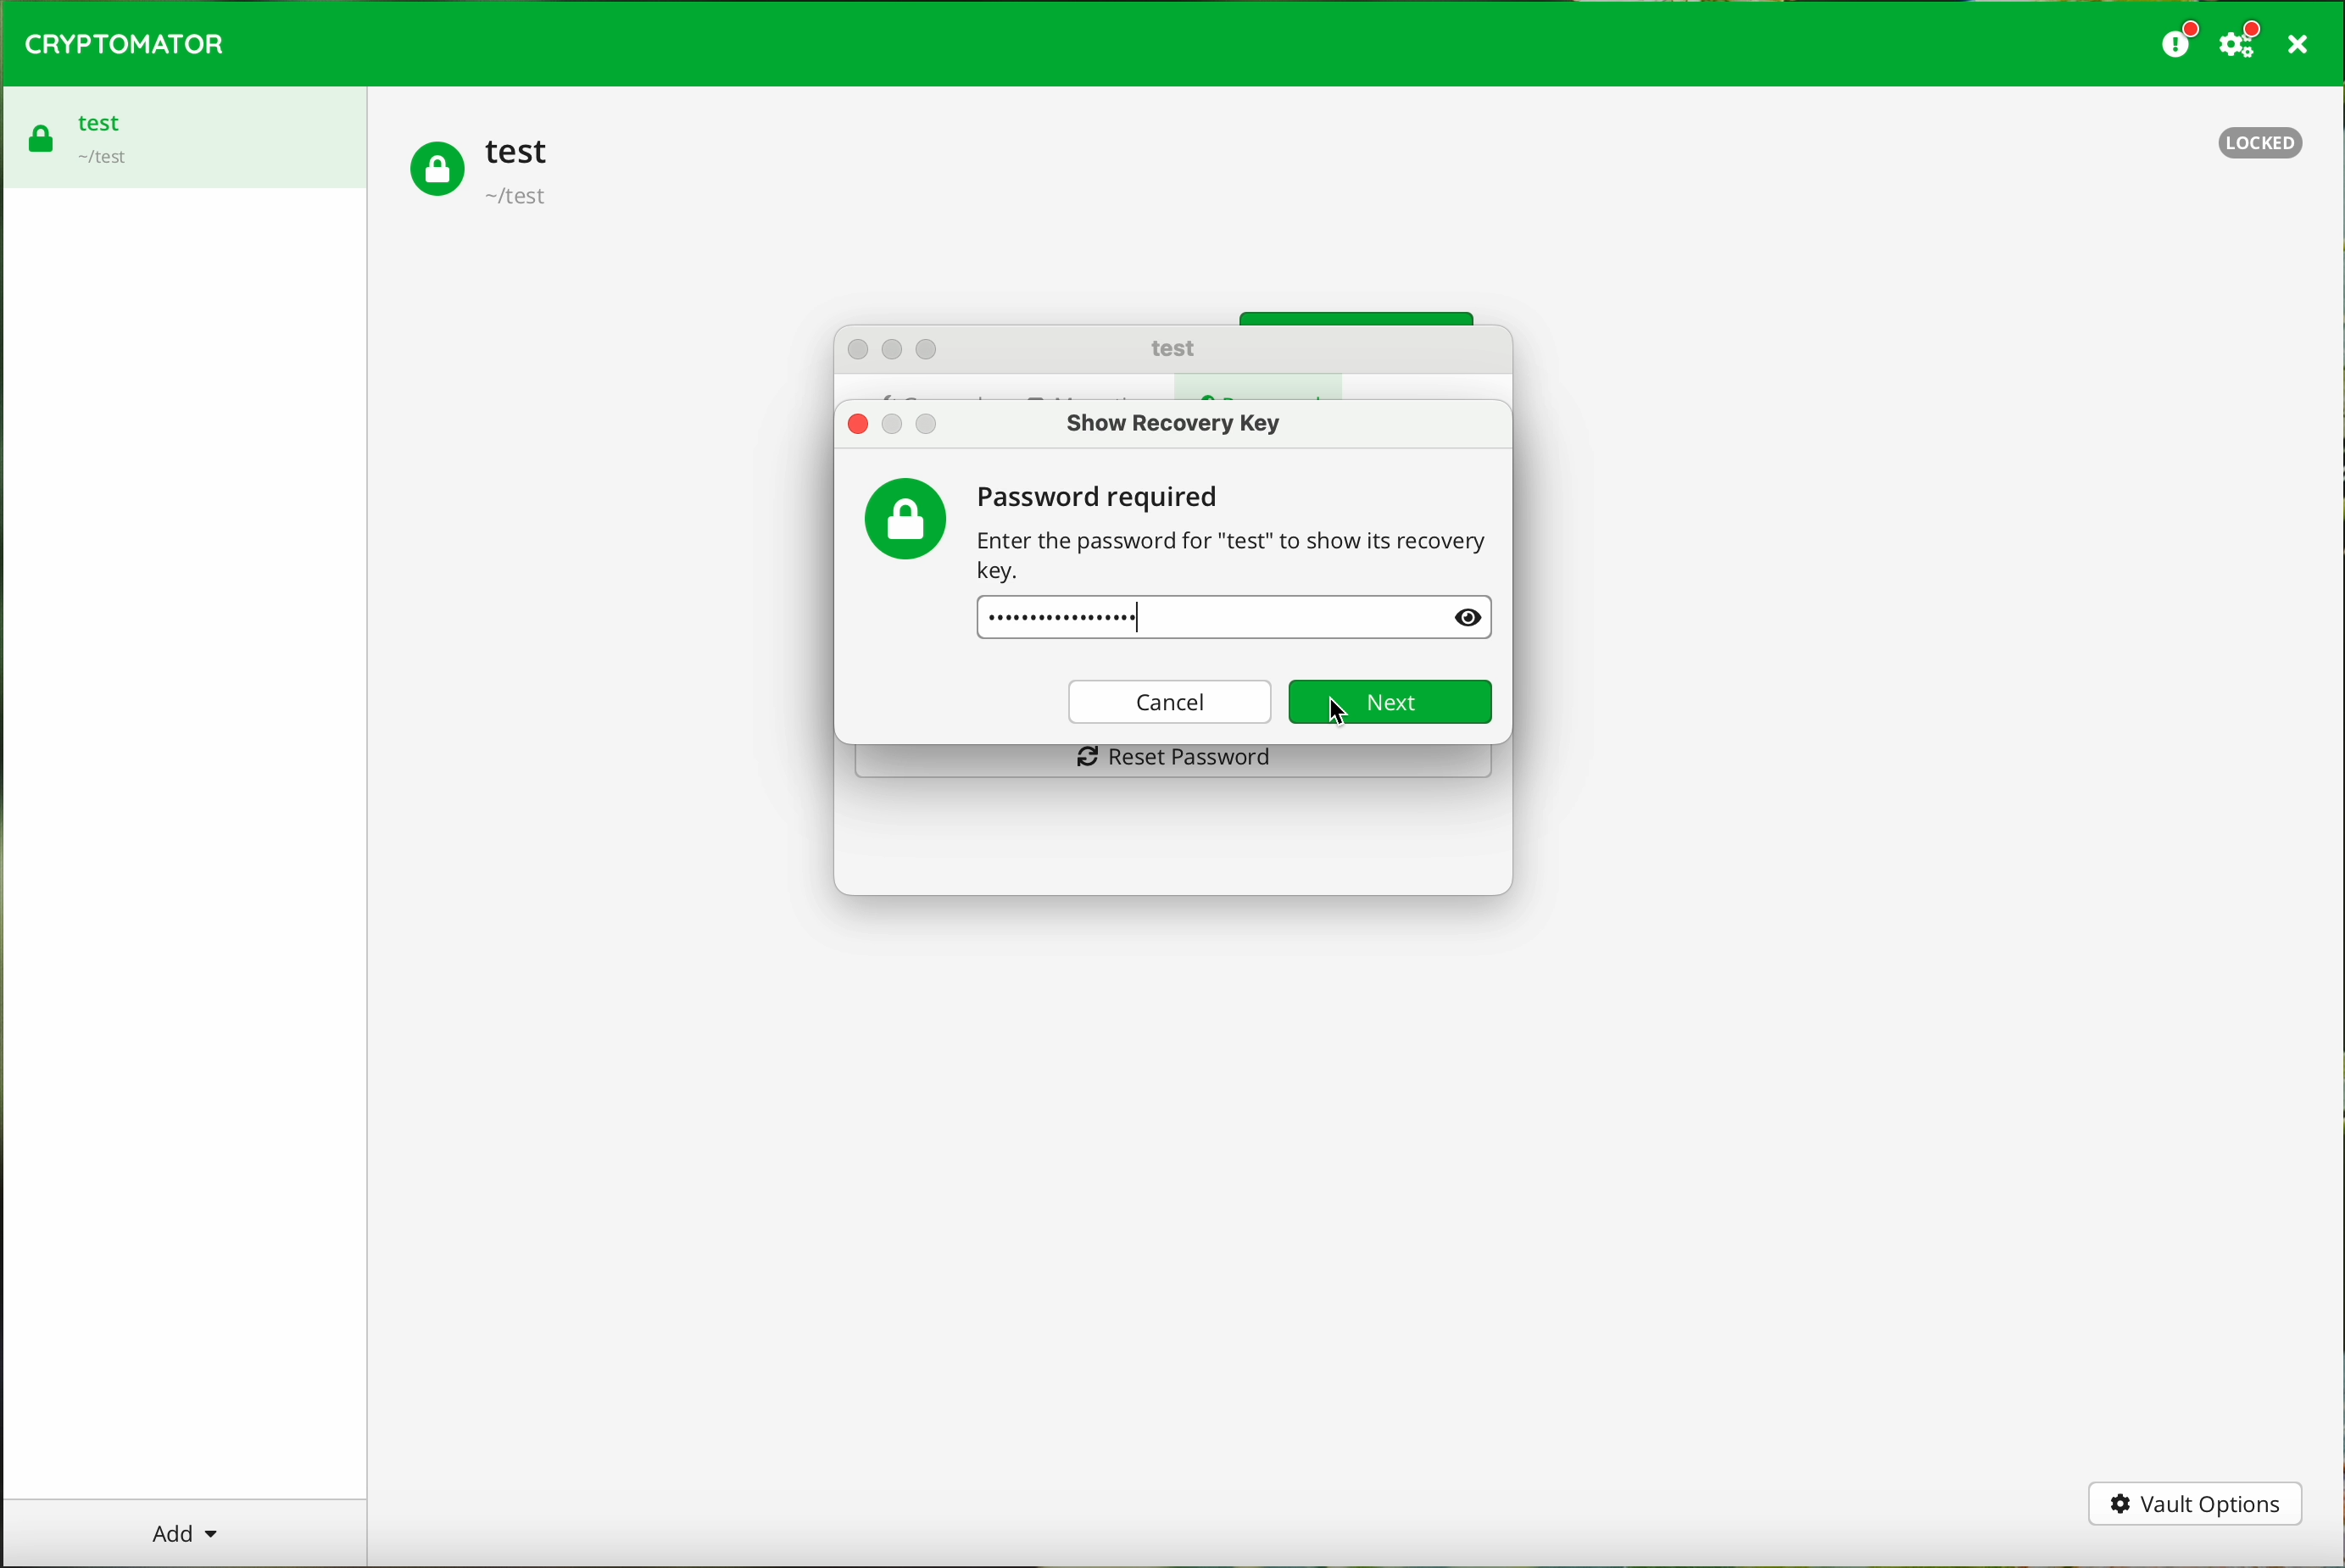  What do you see at coordinates (907, 513) in the screenshot?
I see `password icon` at bounding box center [907, 513].